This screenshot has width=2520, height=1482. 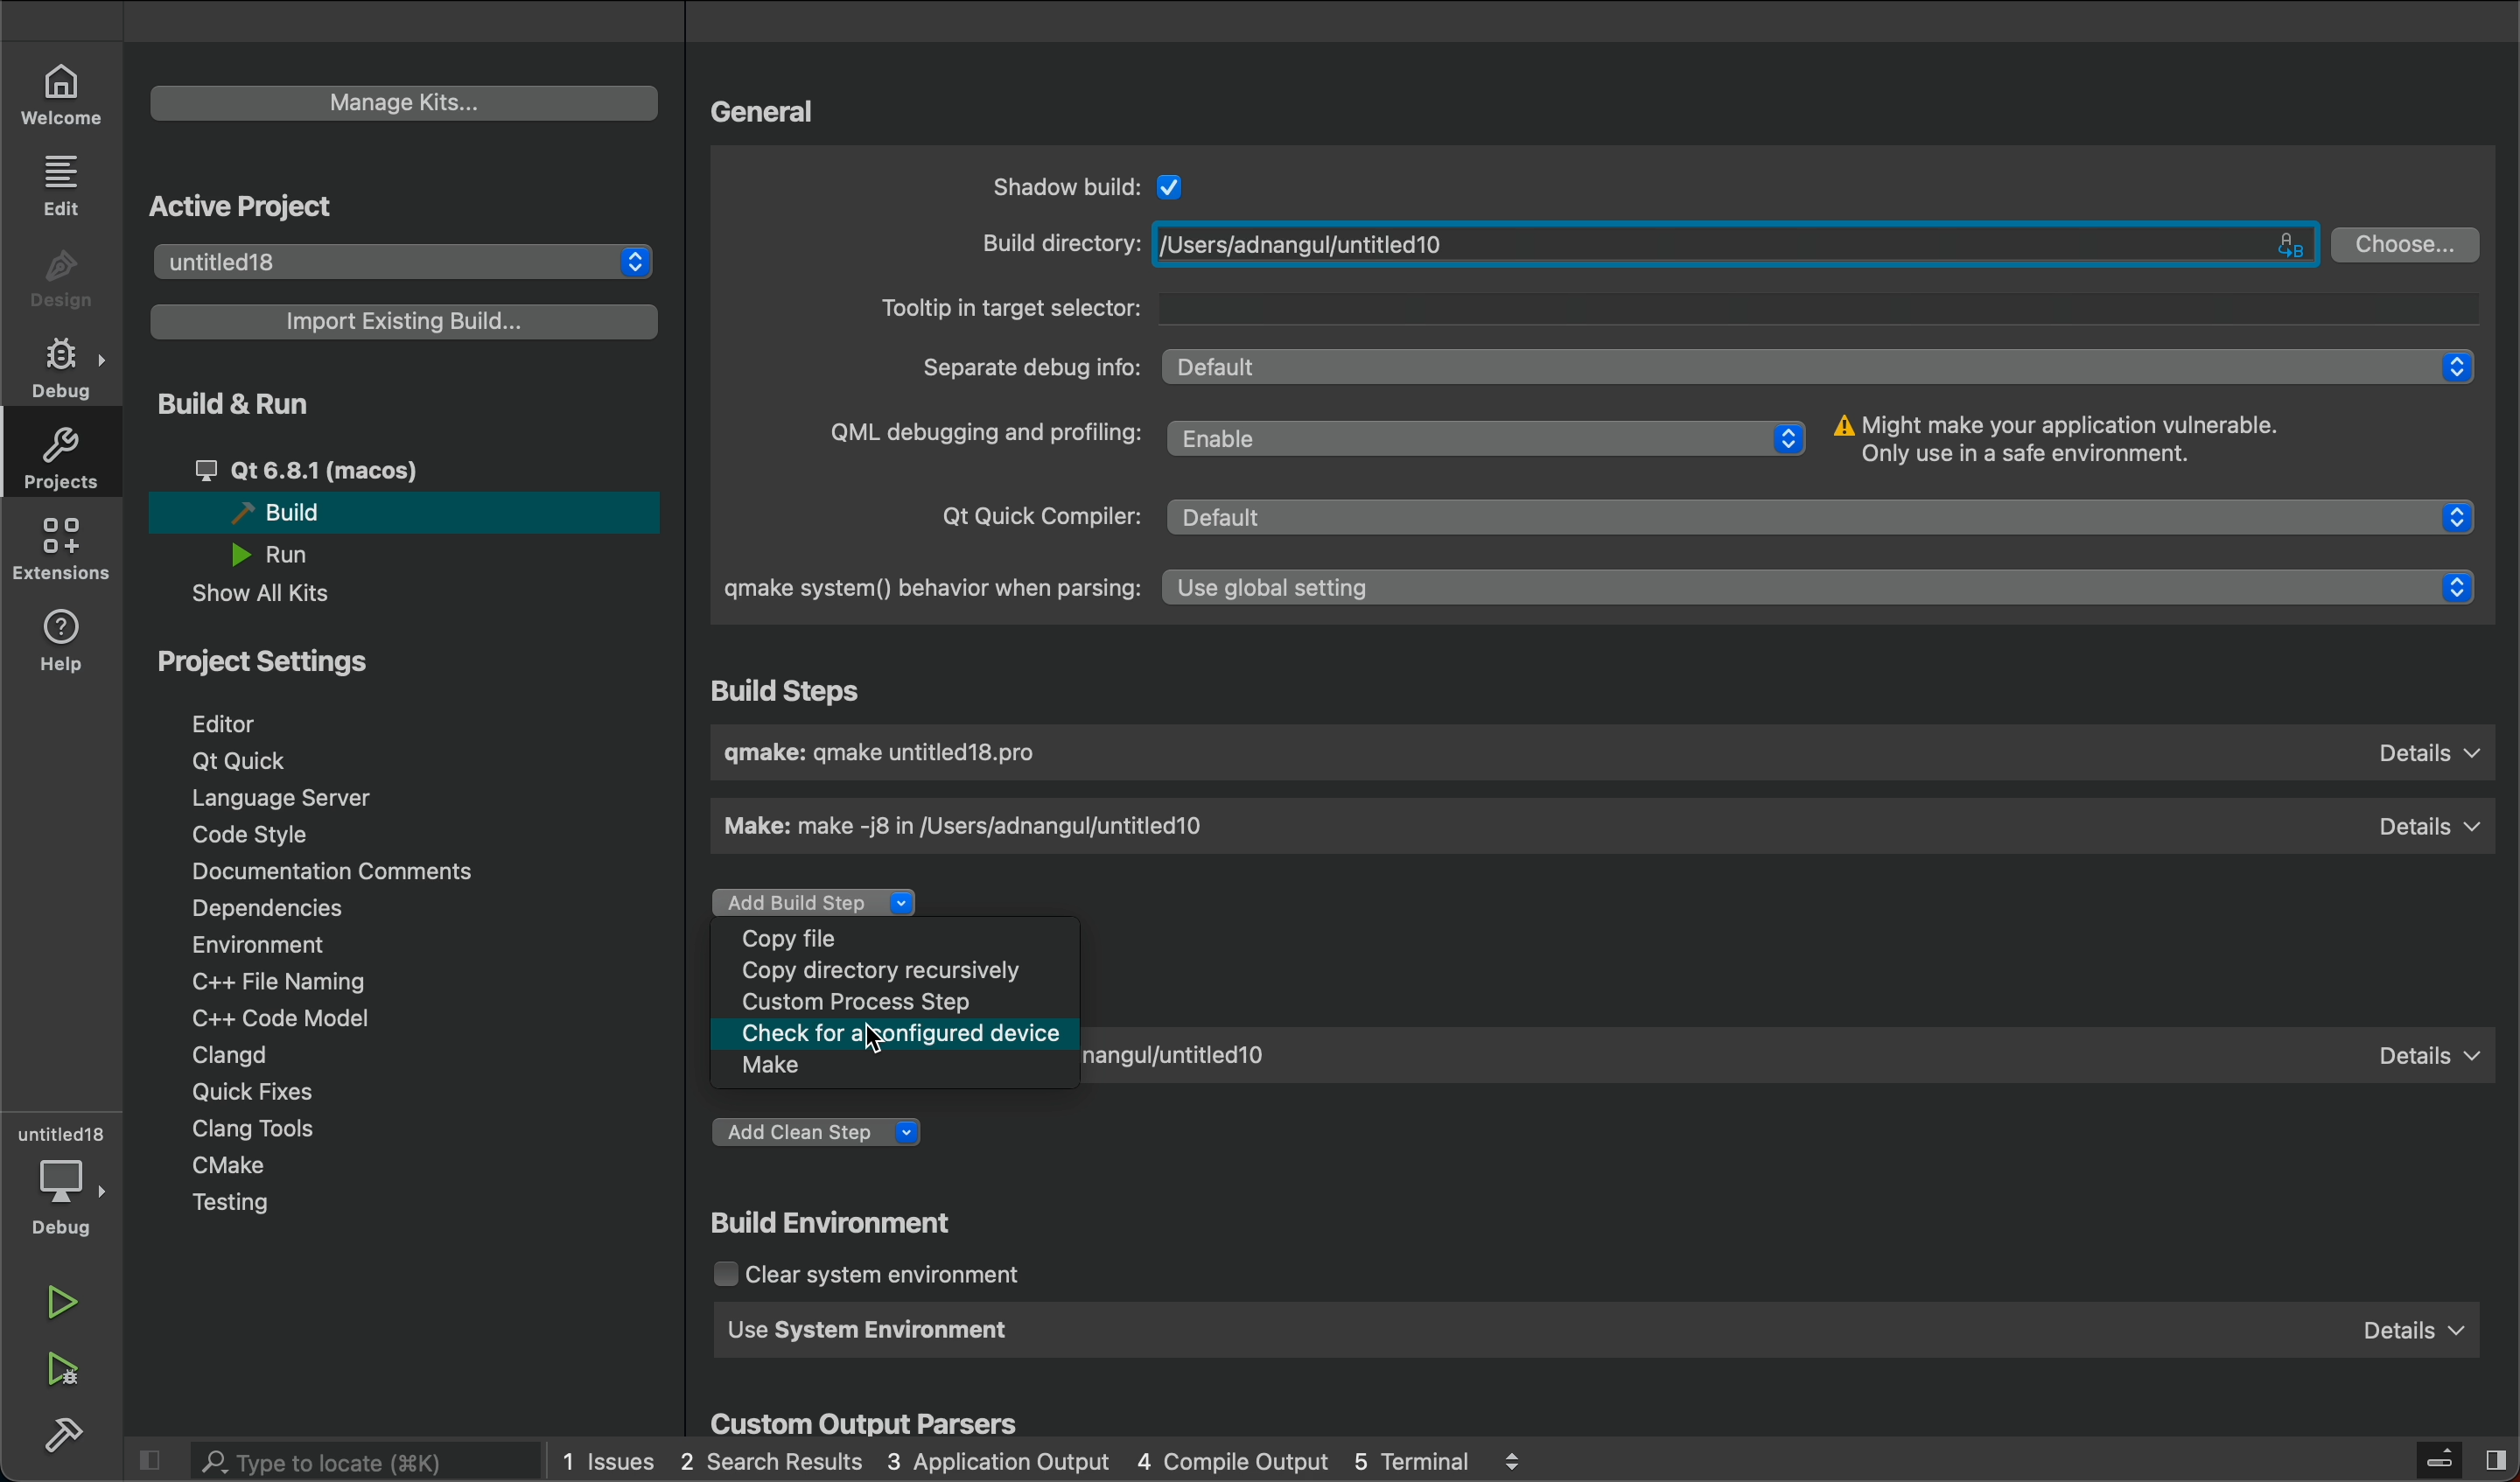 What do you see at coordinates (1055, 245) in the screenshot?
I see `Build directory:` at bounding box center [1055, 245].